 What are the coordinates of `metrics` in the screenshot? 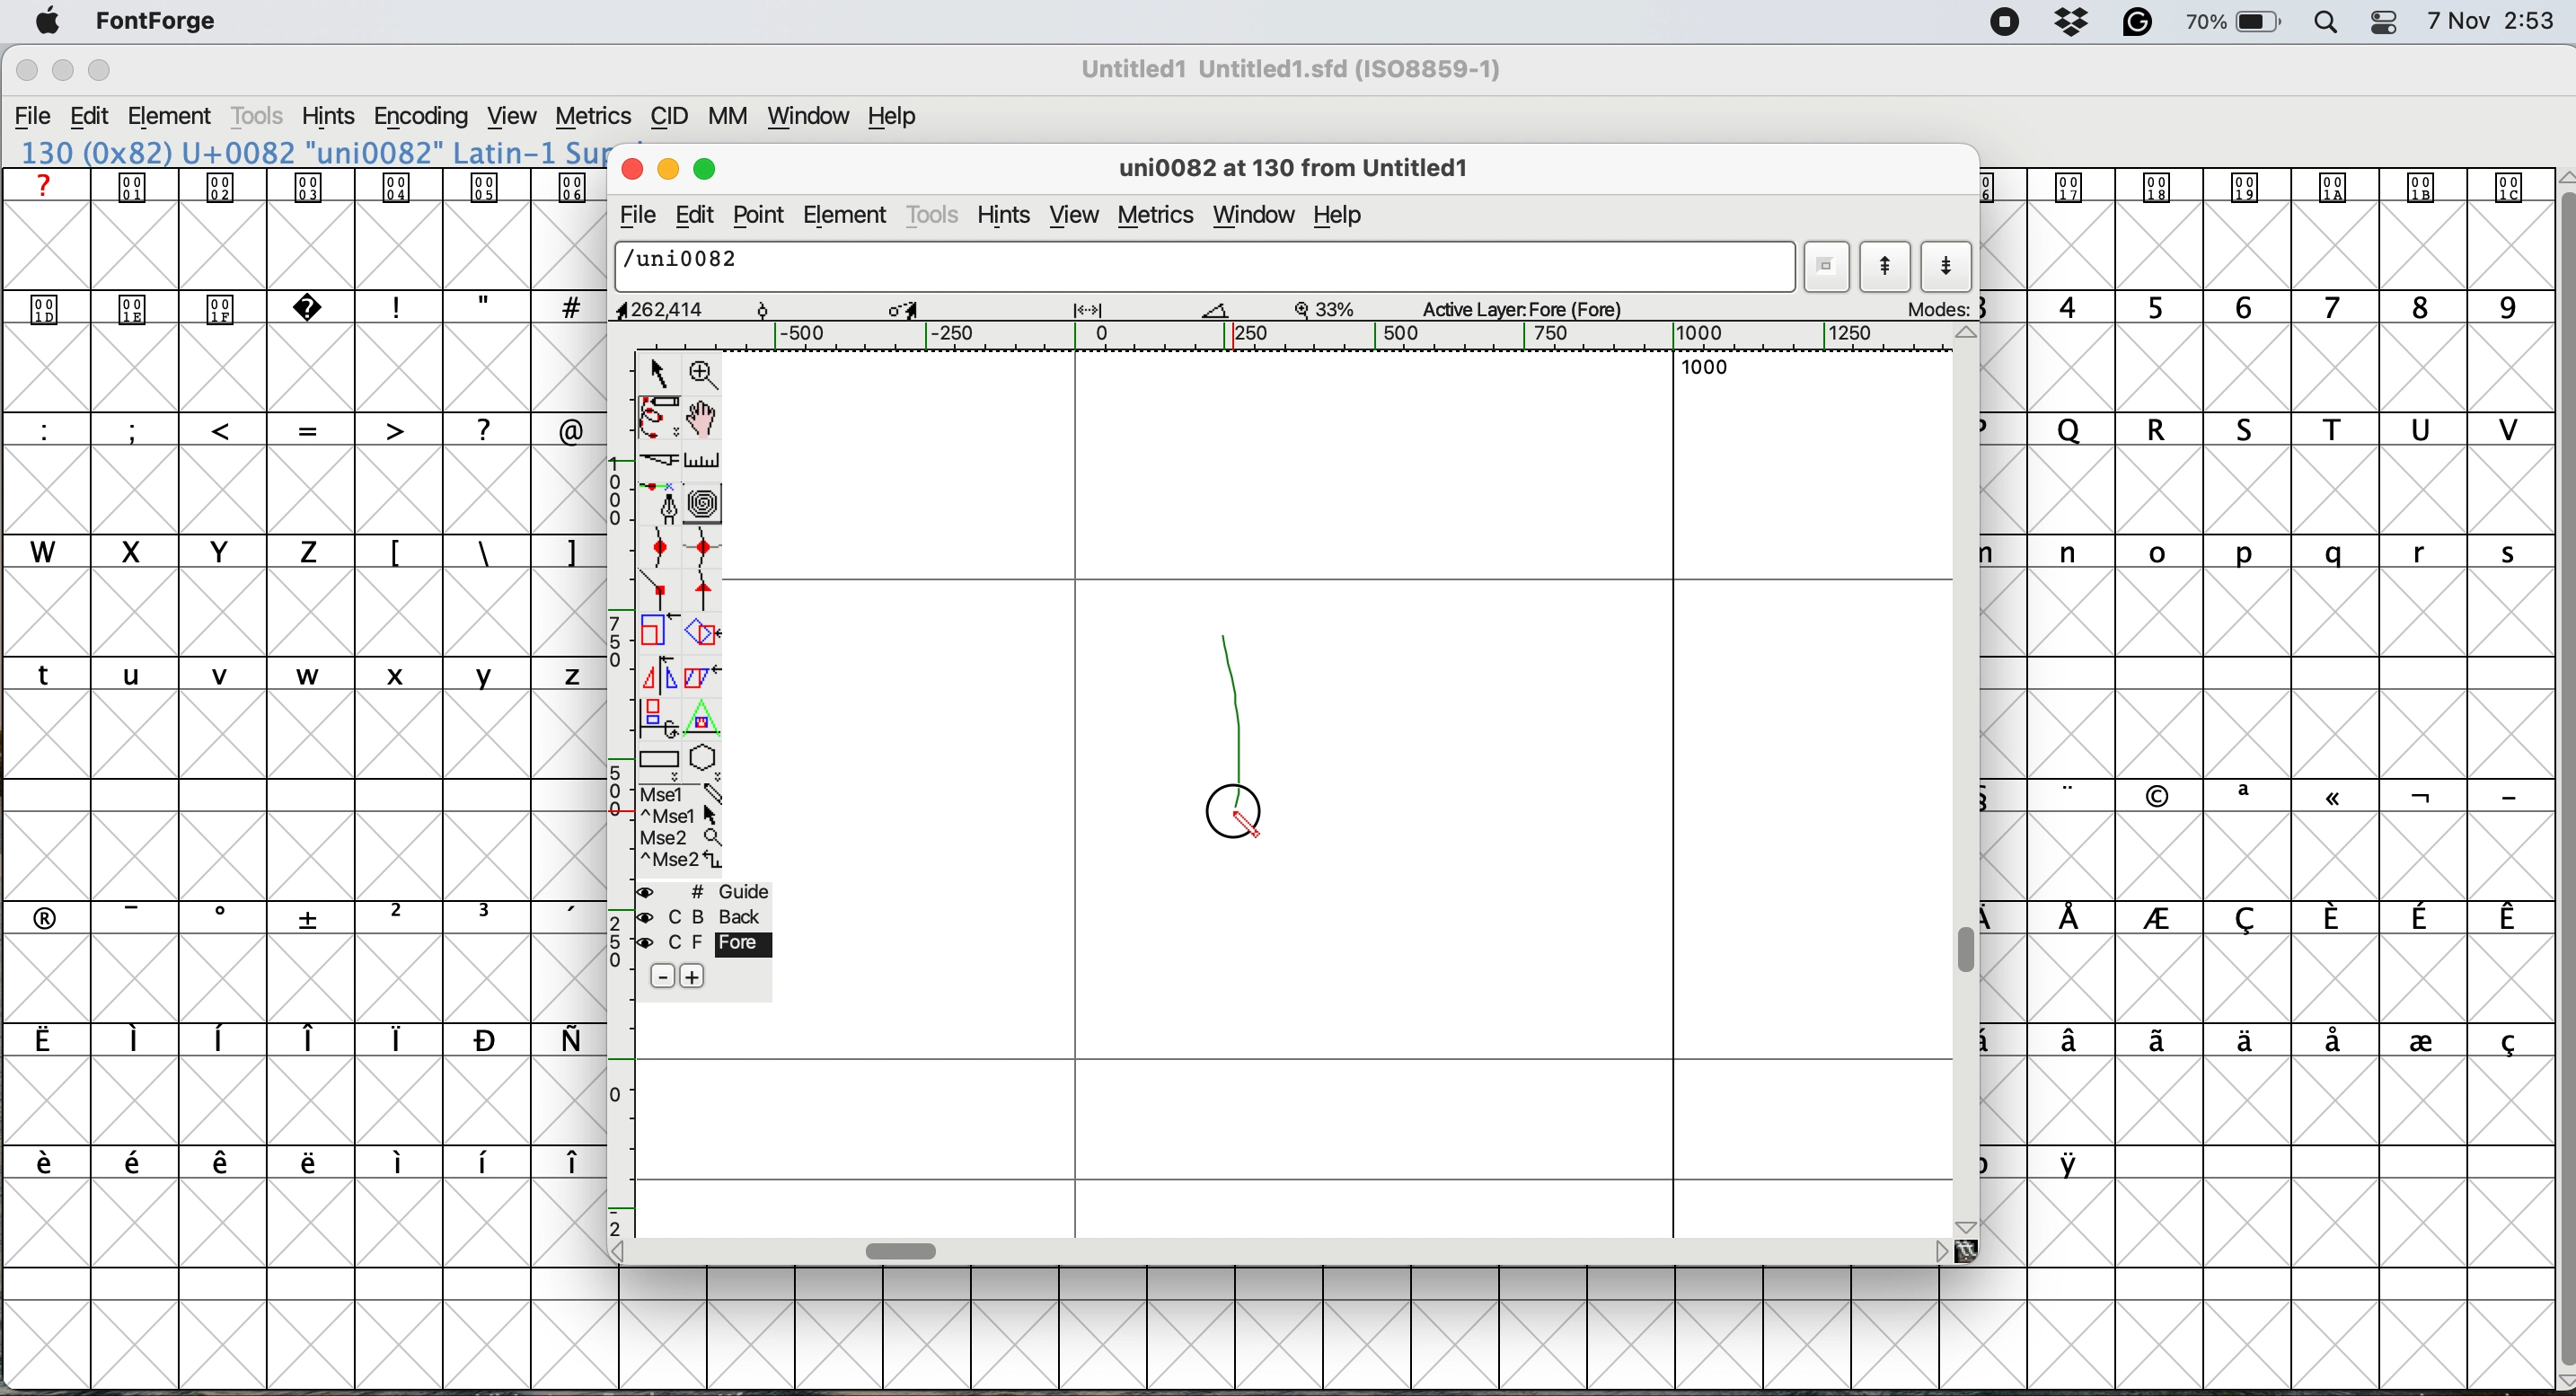 It's located at (1154, 215).